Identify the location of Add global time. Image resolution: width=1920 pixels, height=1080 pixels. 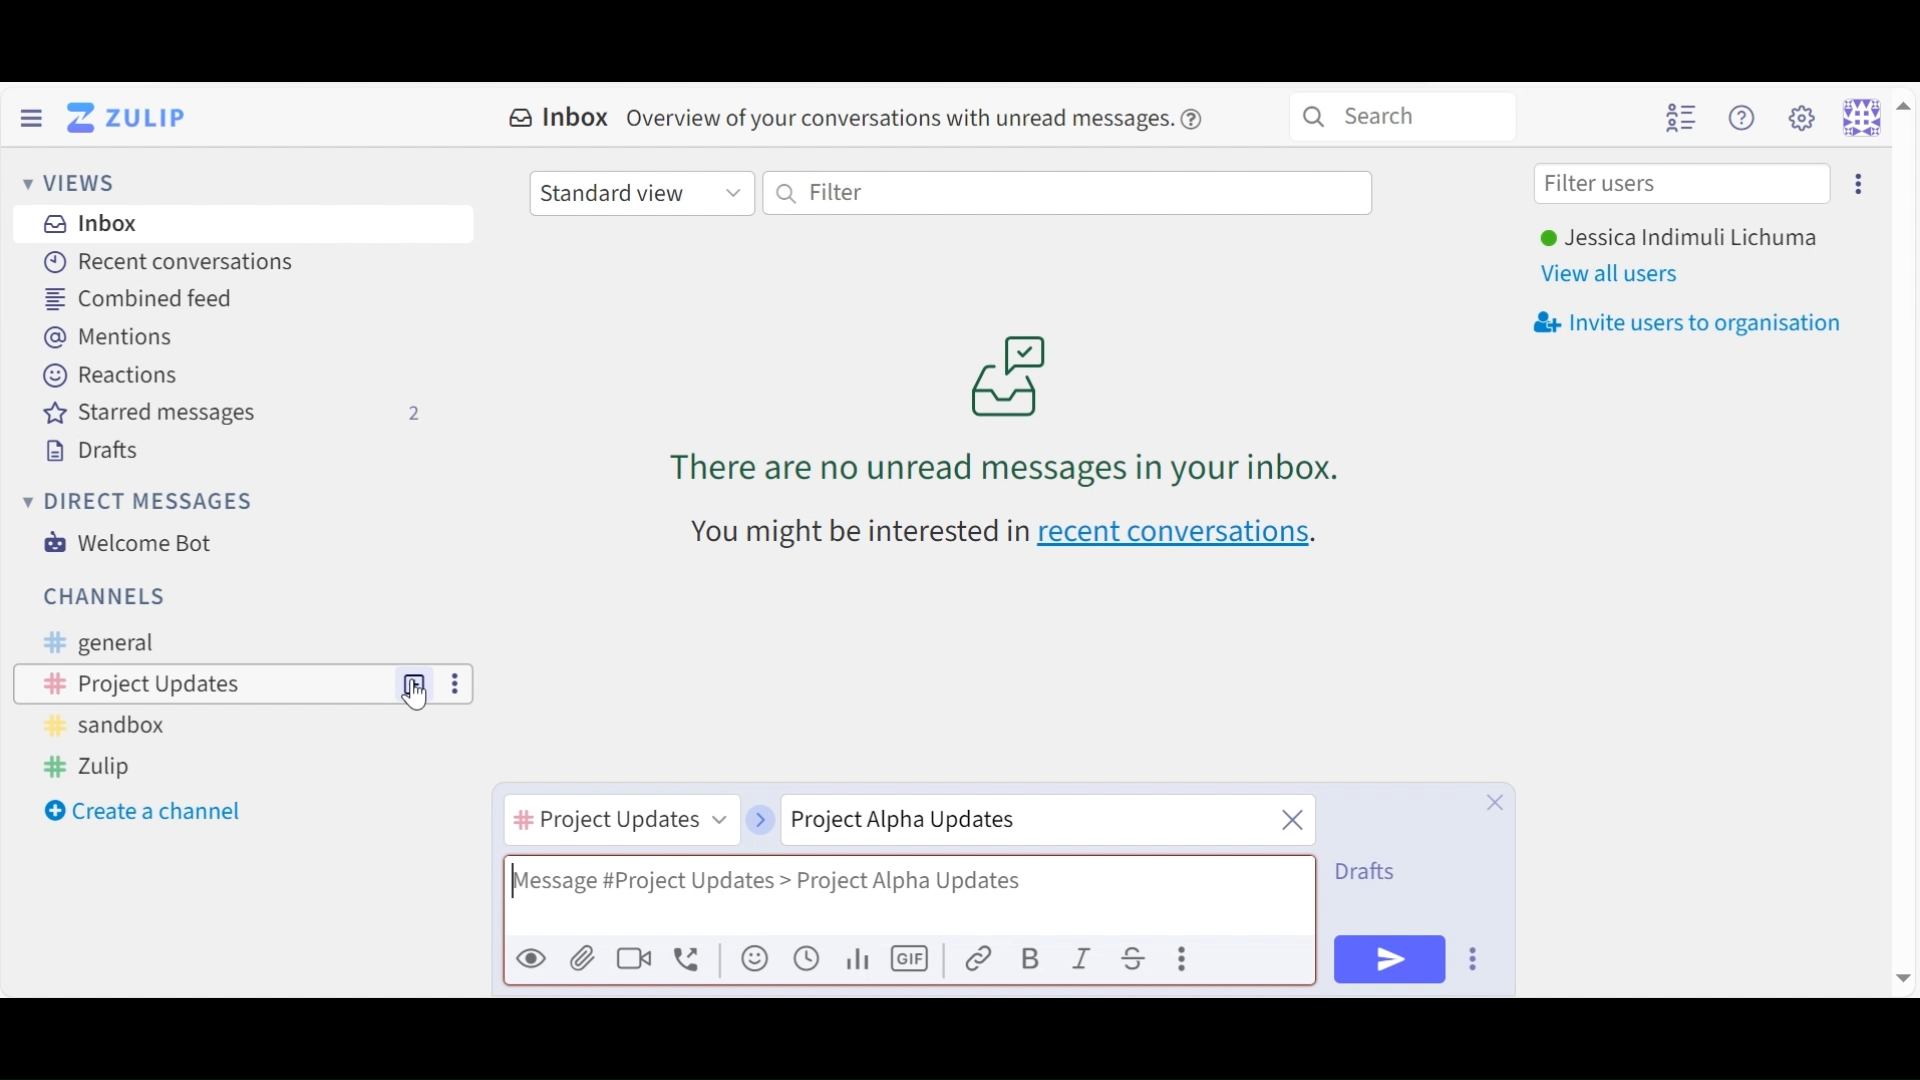
(807, 958).